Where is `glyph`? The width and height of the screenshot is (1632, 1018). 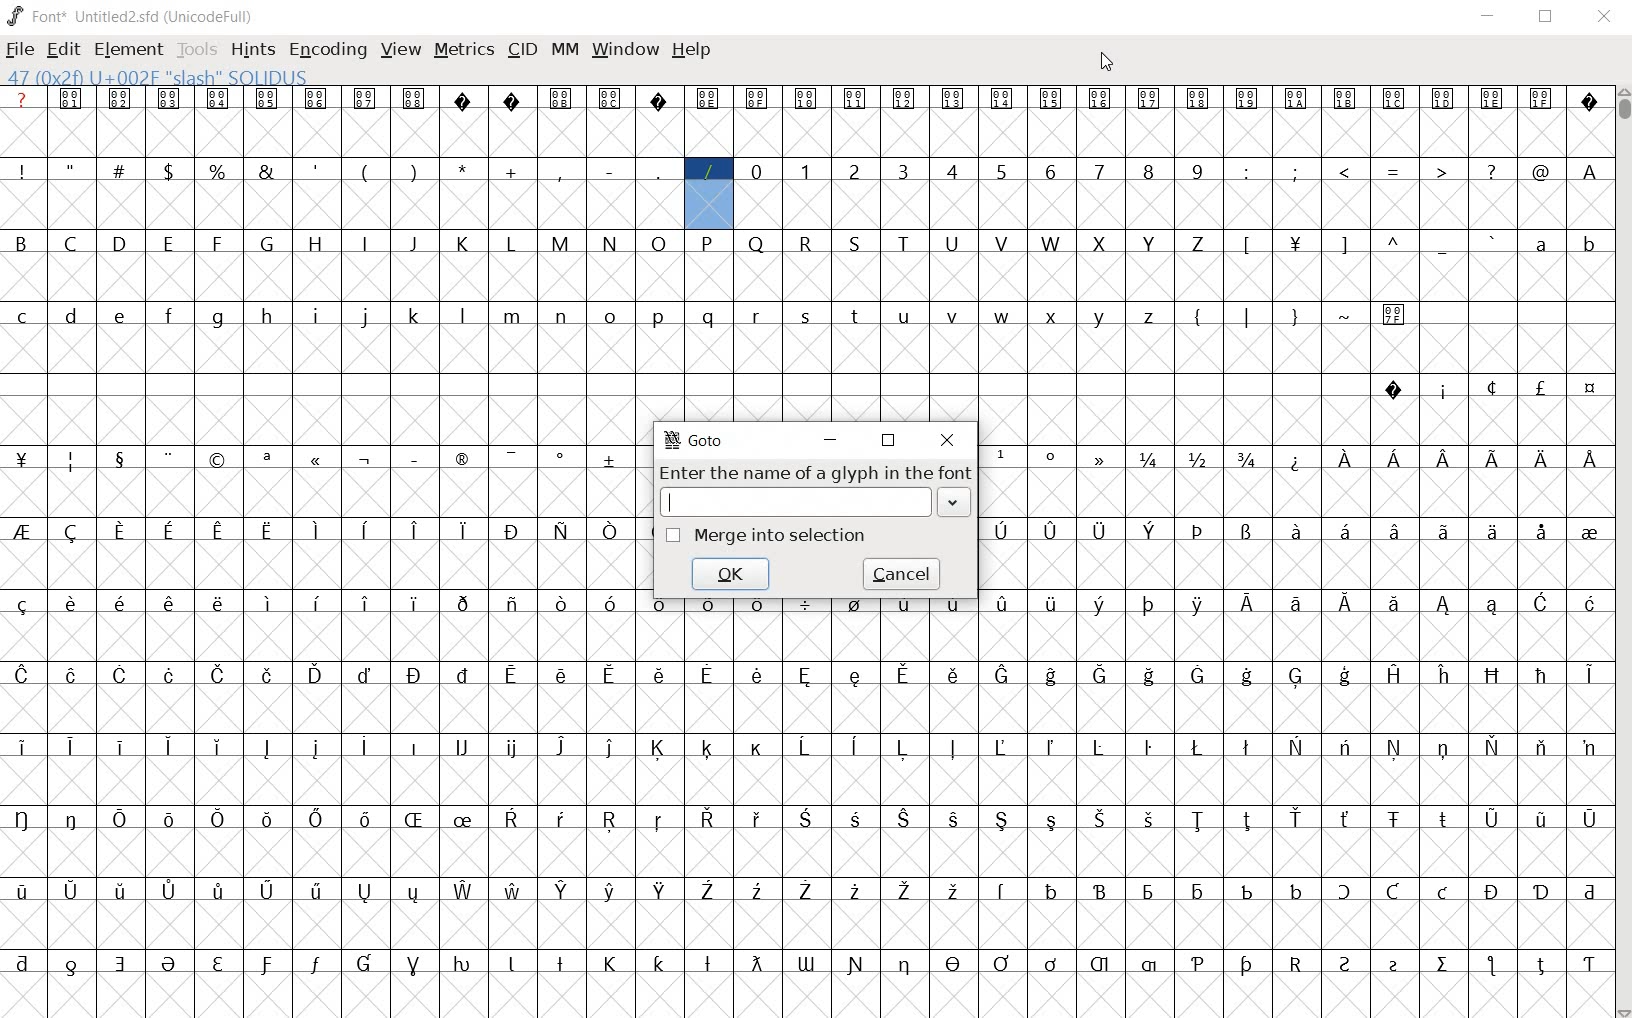 glyph is located at coordinates (1589, 534).